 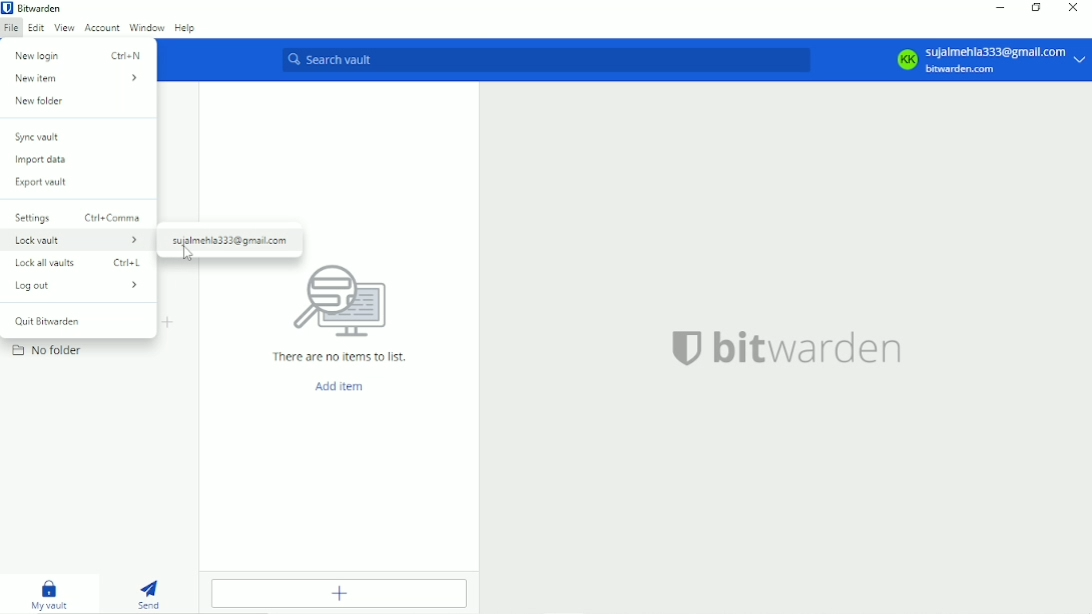 What do you see at coordinates (10, 30) in the screenshot?
I see `File` at bounding box center [10, 30].